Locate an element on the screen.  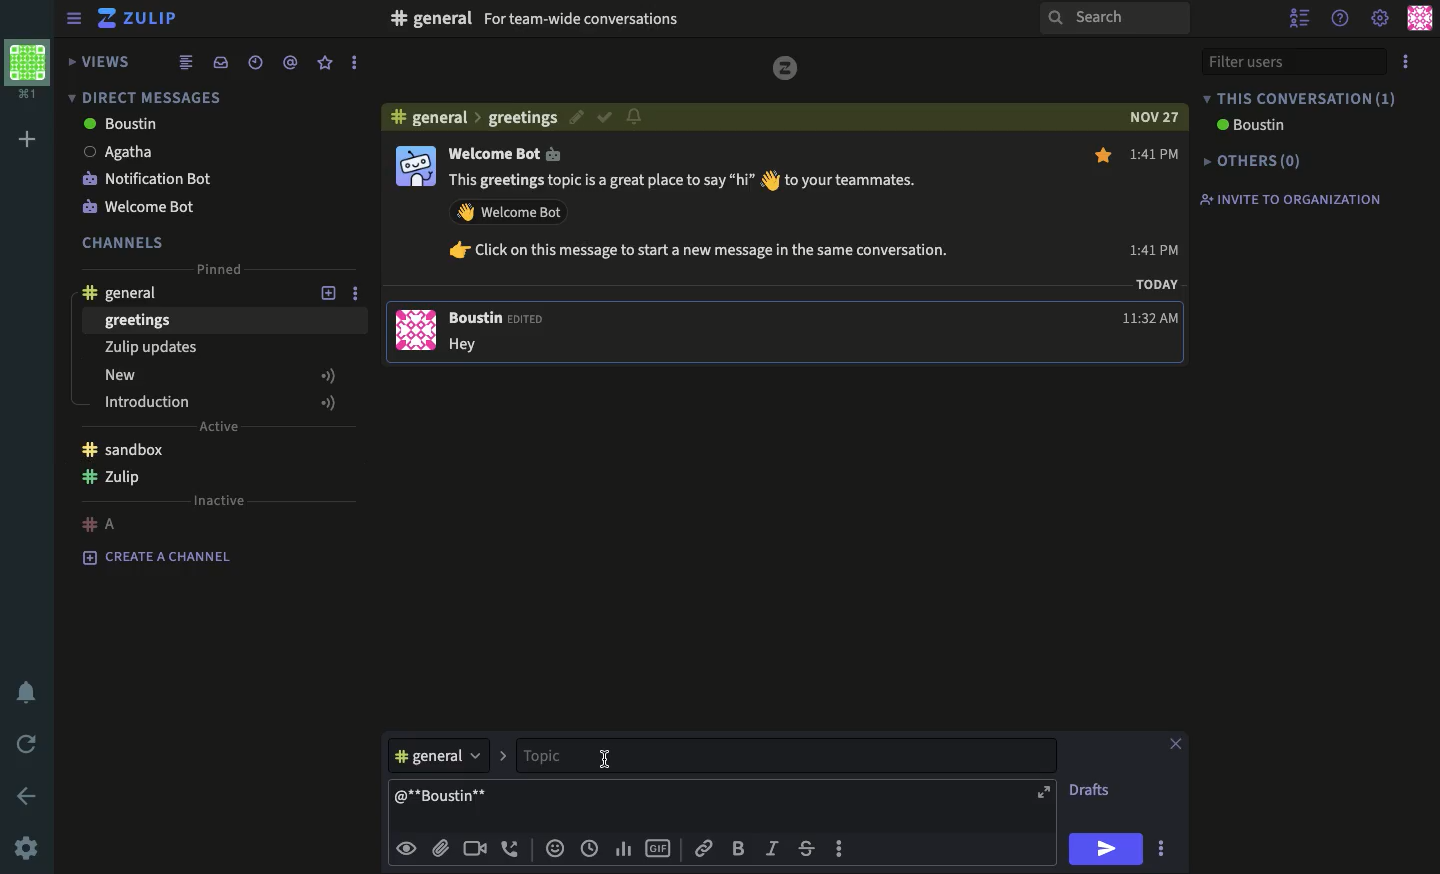
Zulip is located at coordinates (112, 477).